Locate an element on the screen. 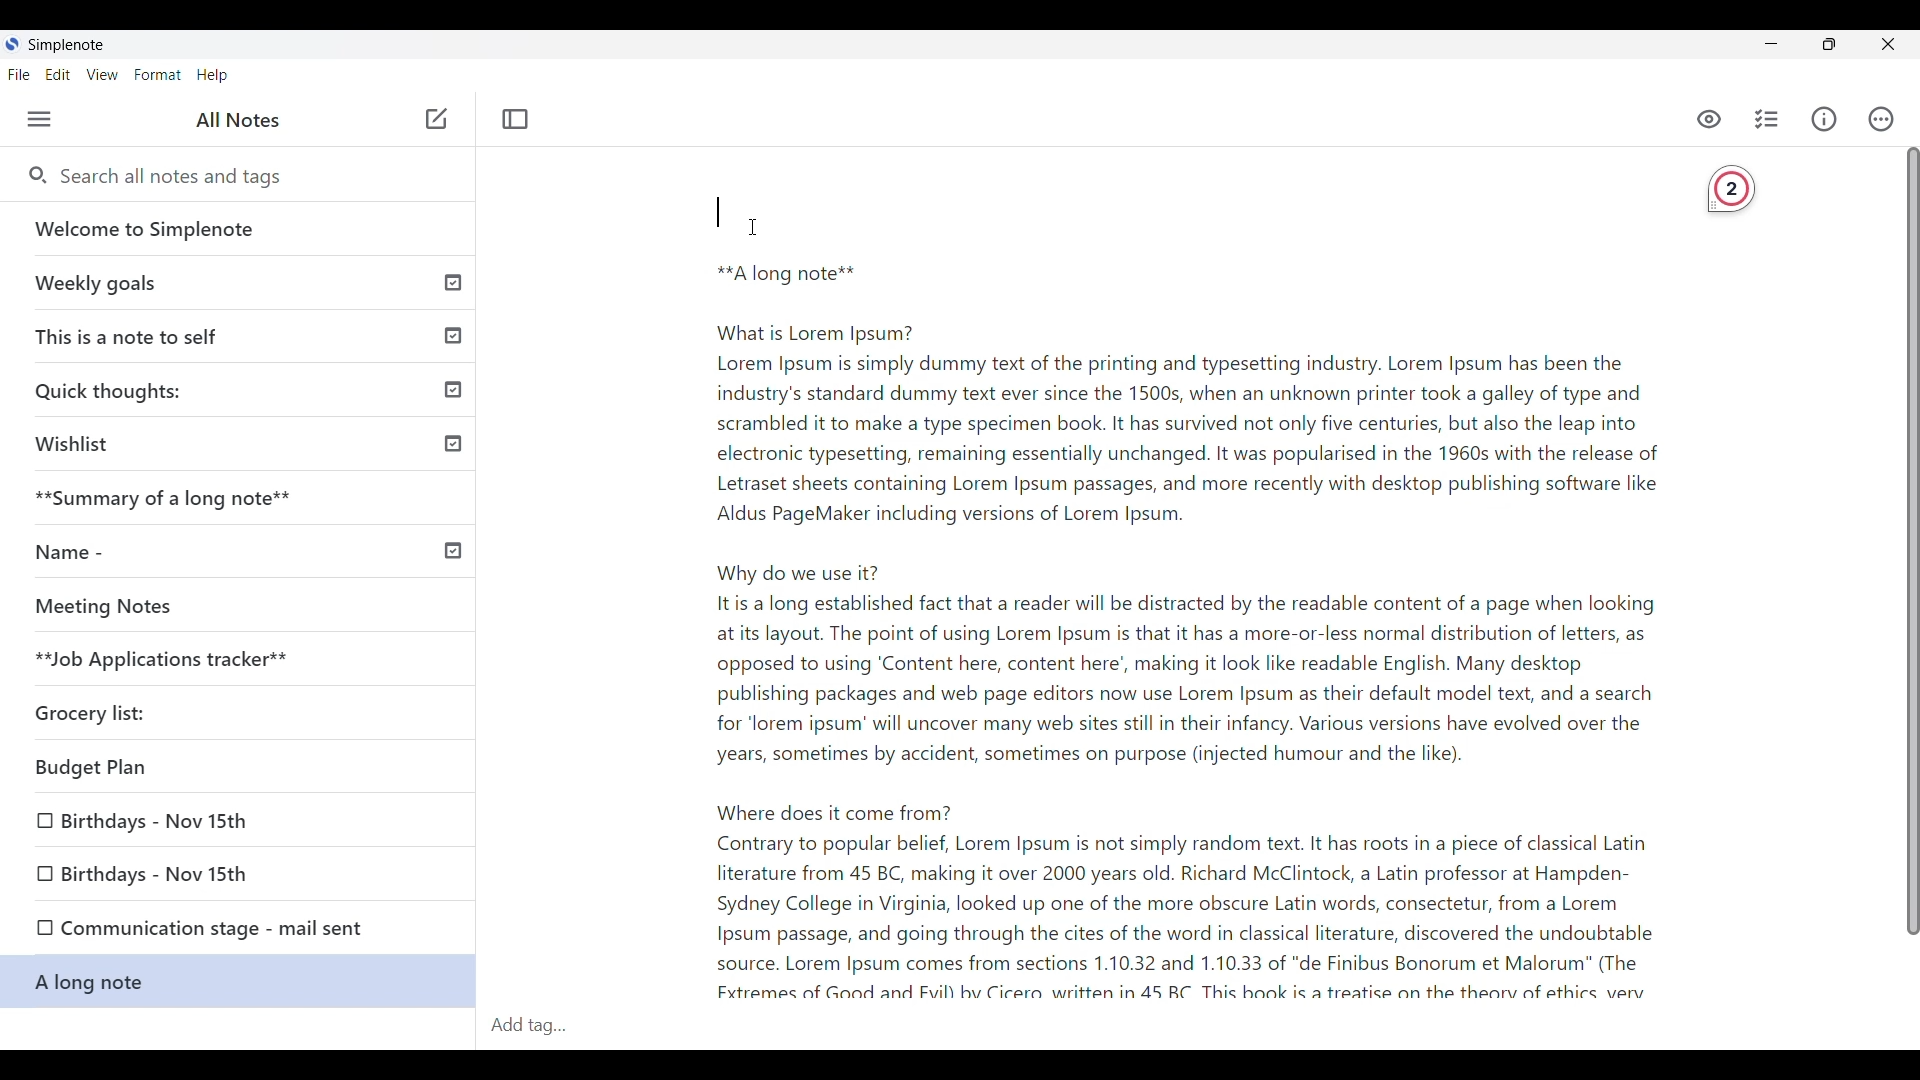 The image size is (1920, 1080). Vertical slide bar is located at coordinates (1902, 553).